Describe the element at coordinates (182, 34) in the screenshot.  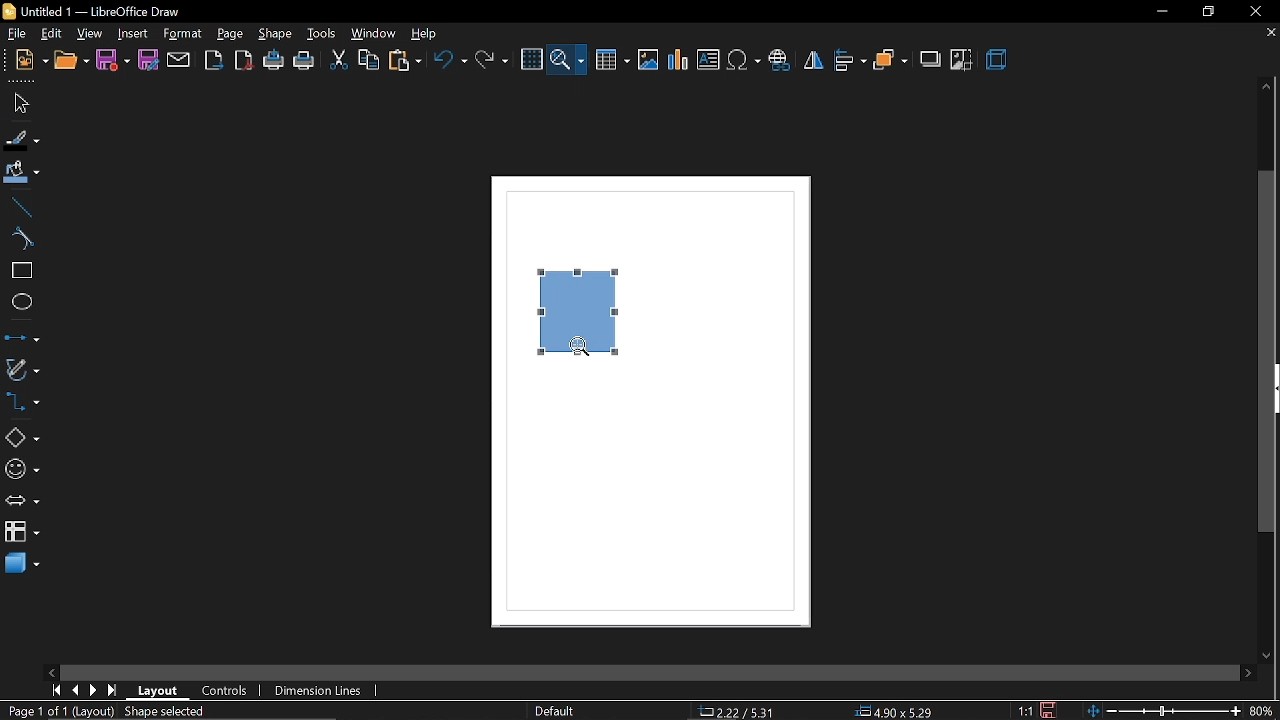
I see `format` at that location.